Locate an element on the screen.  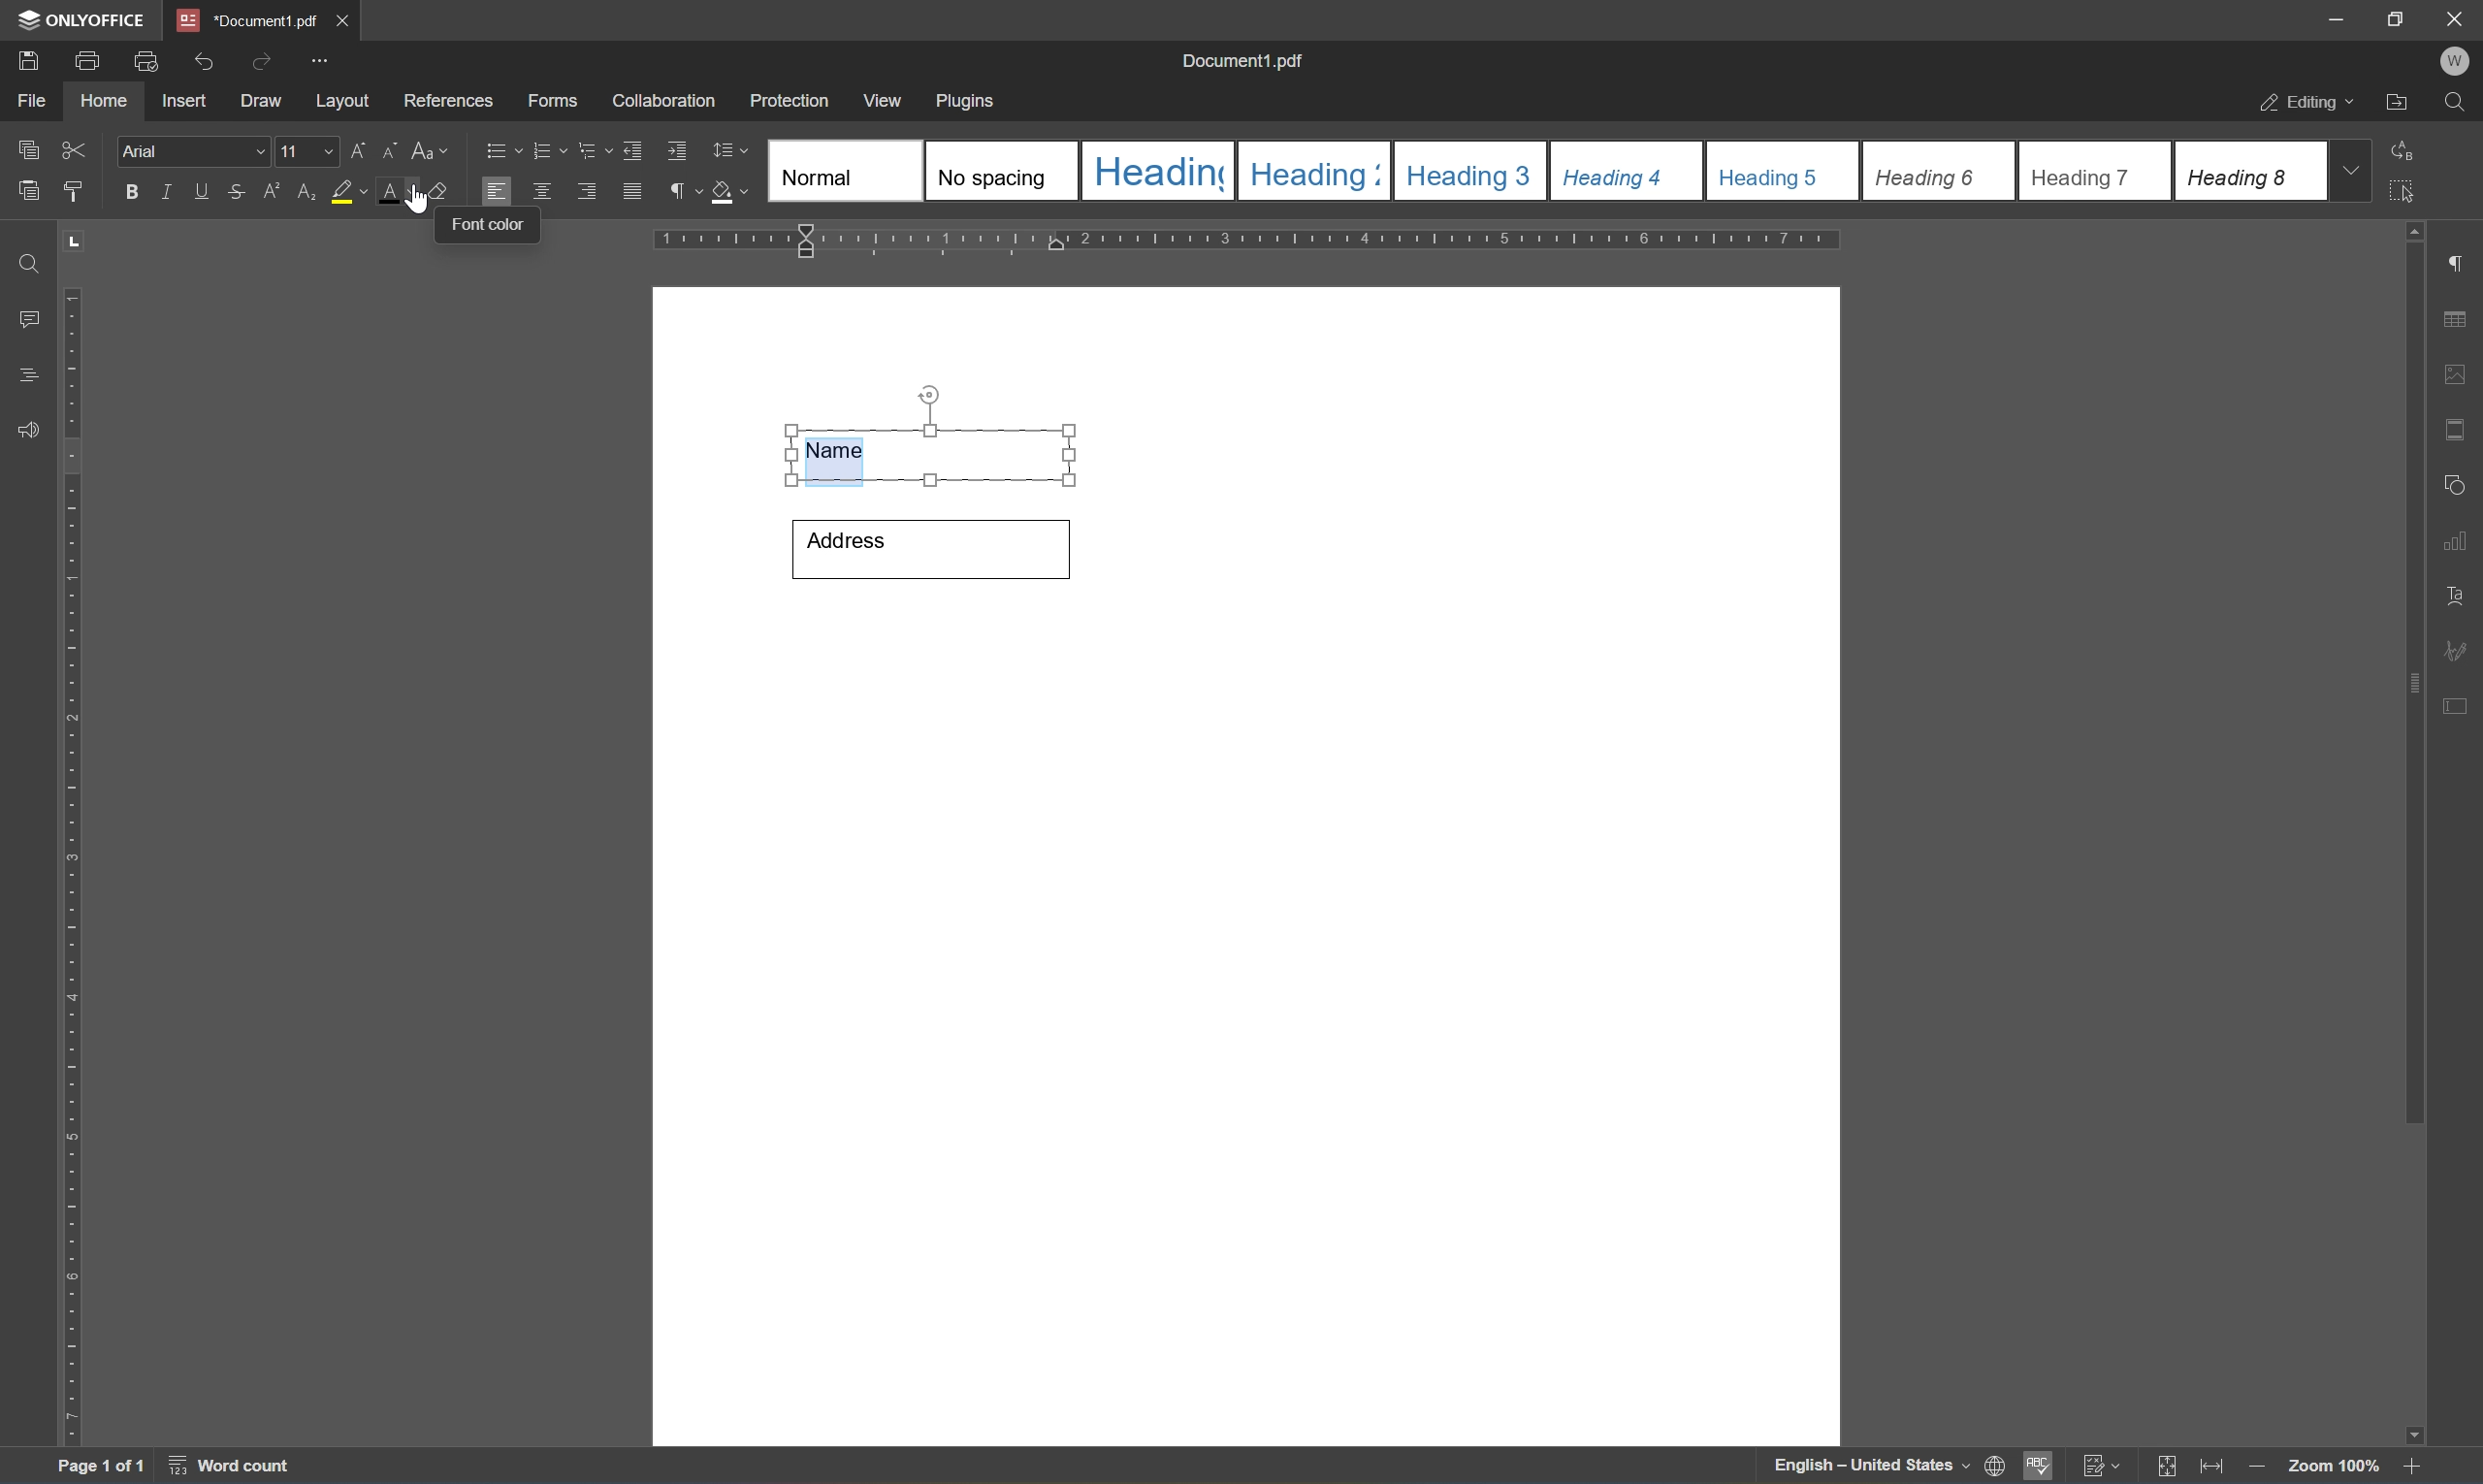
font color is located at coordinates (489, 225).